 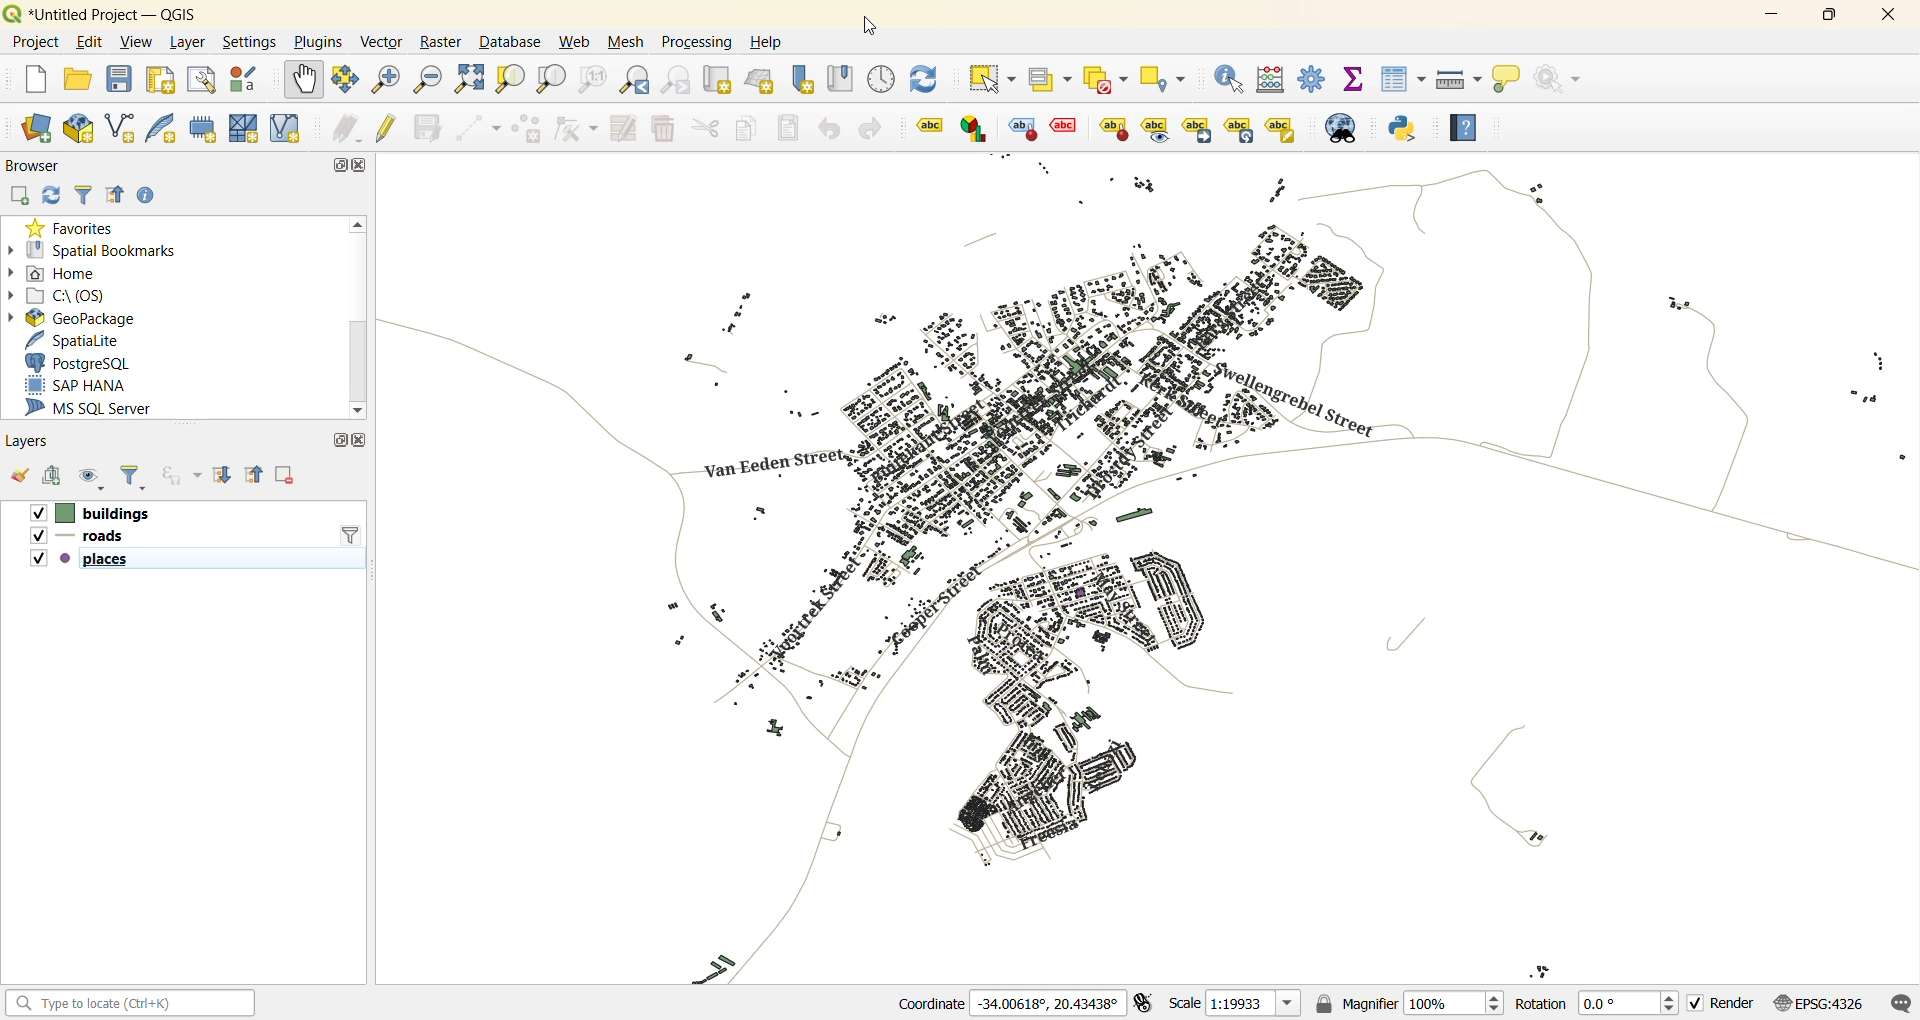 I want to click on toolbox, so click(x=1309, y=78).